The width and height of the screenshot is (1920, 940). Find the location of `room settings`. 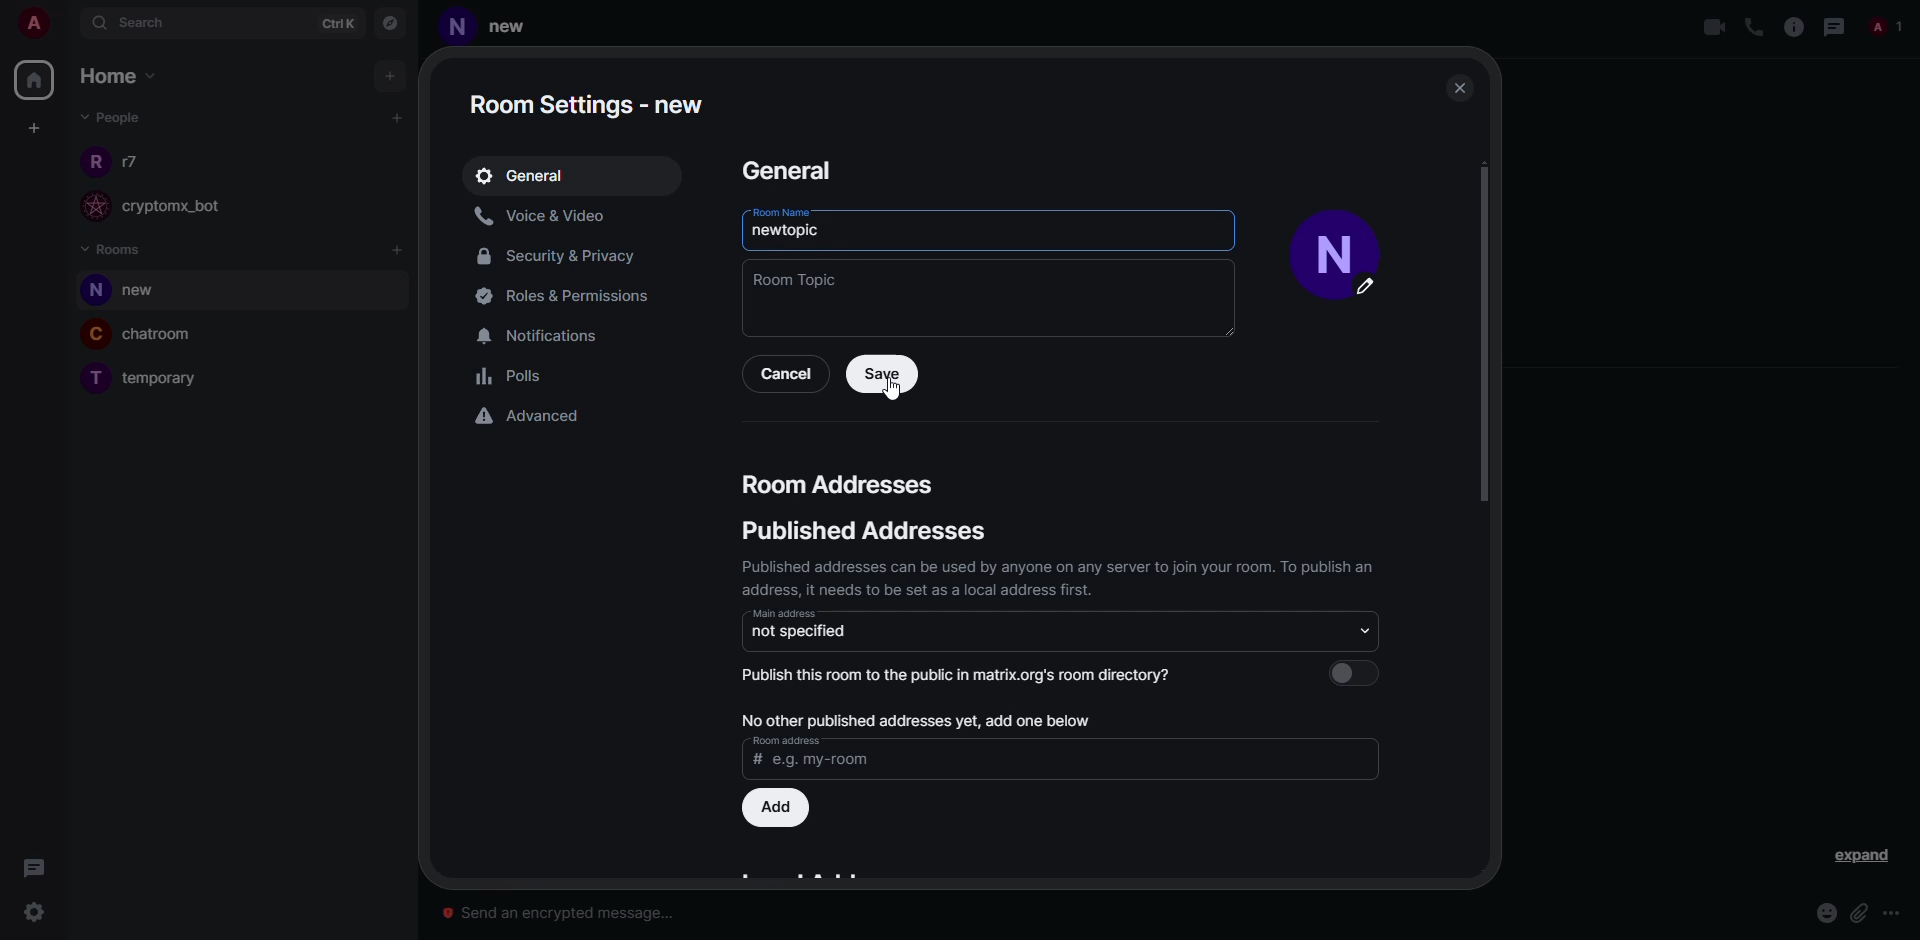

room settings is located at coordinates (592, 99).